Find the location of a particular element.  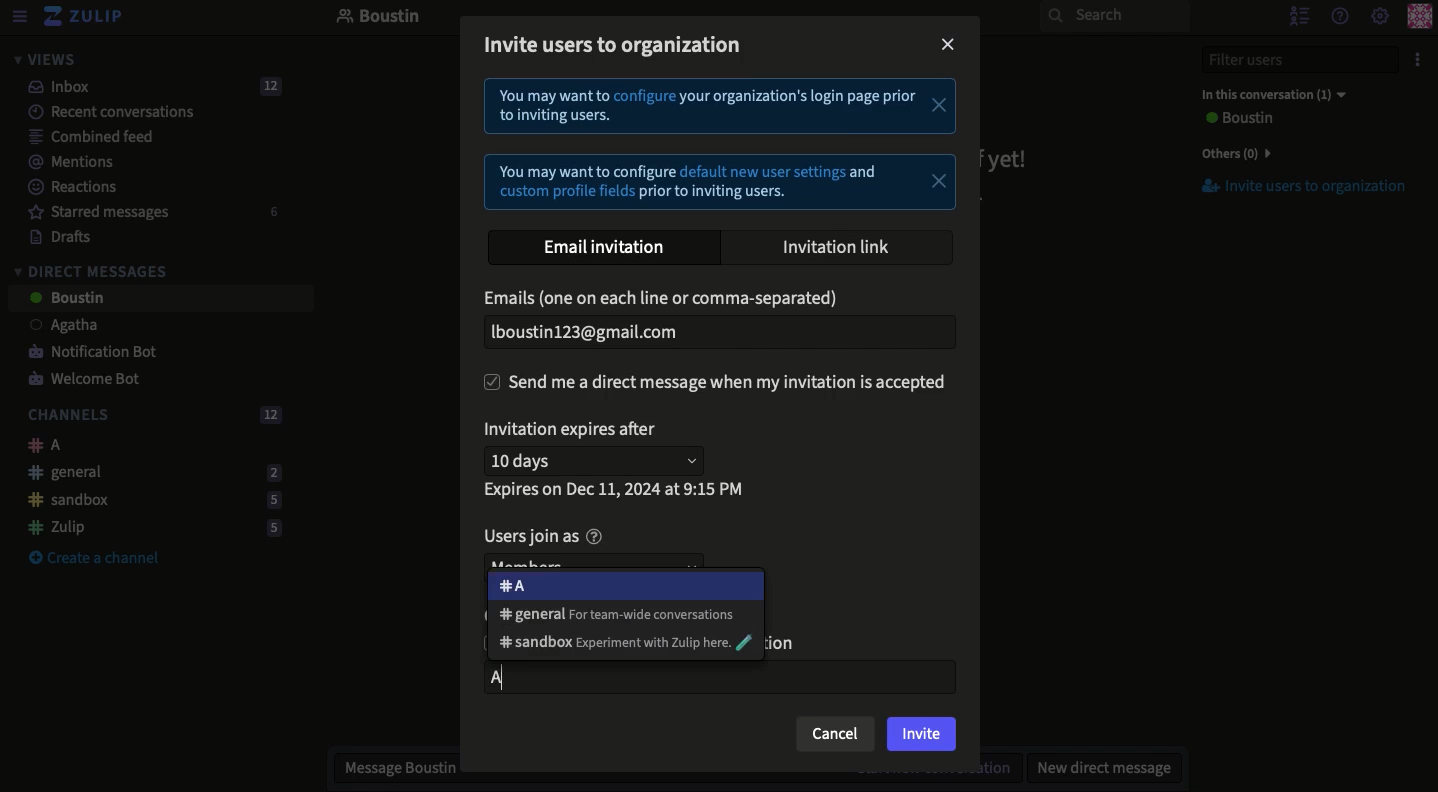

User 2 is located at coordinates (65, 299).